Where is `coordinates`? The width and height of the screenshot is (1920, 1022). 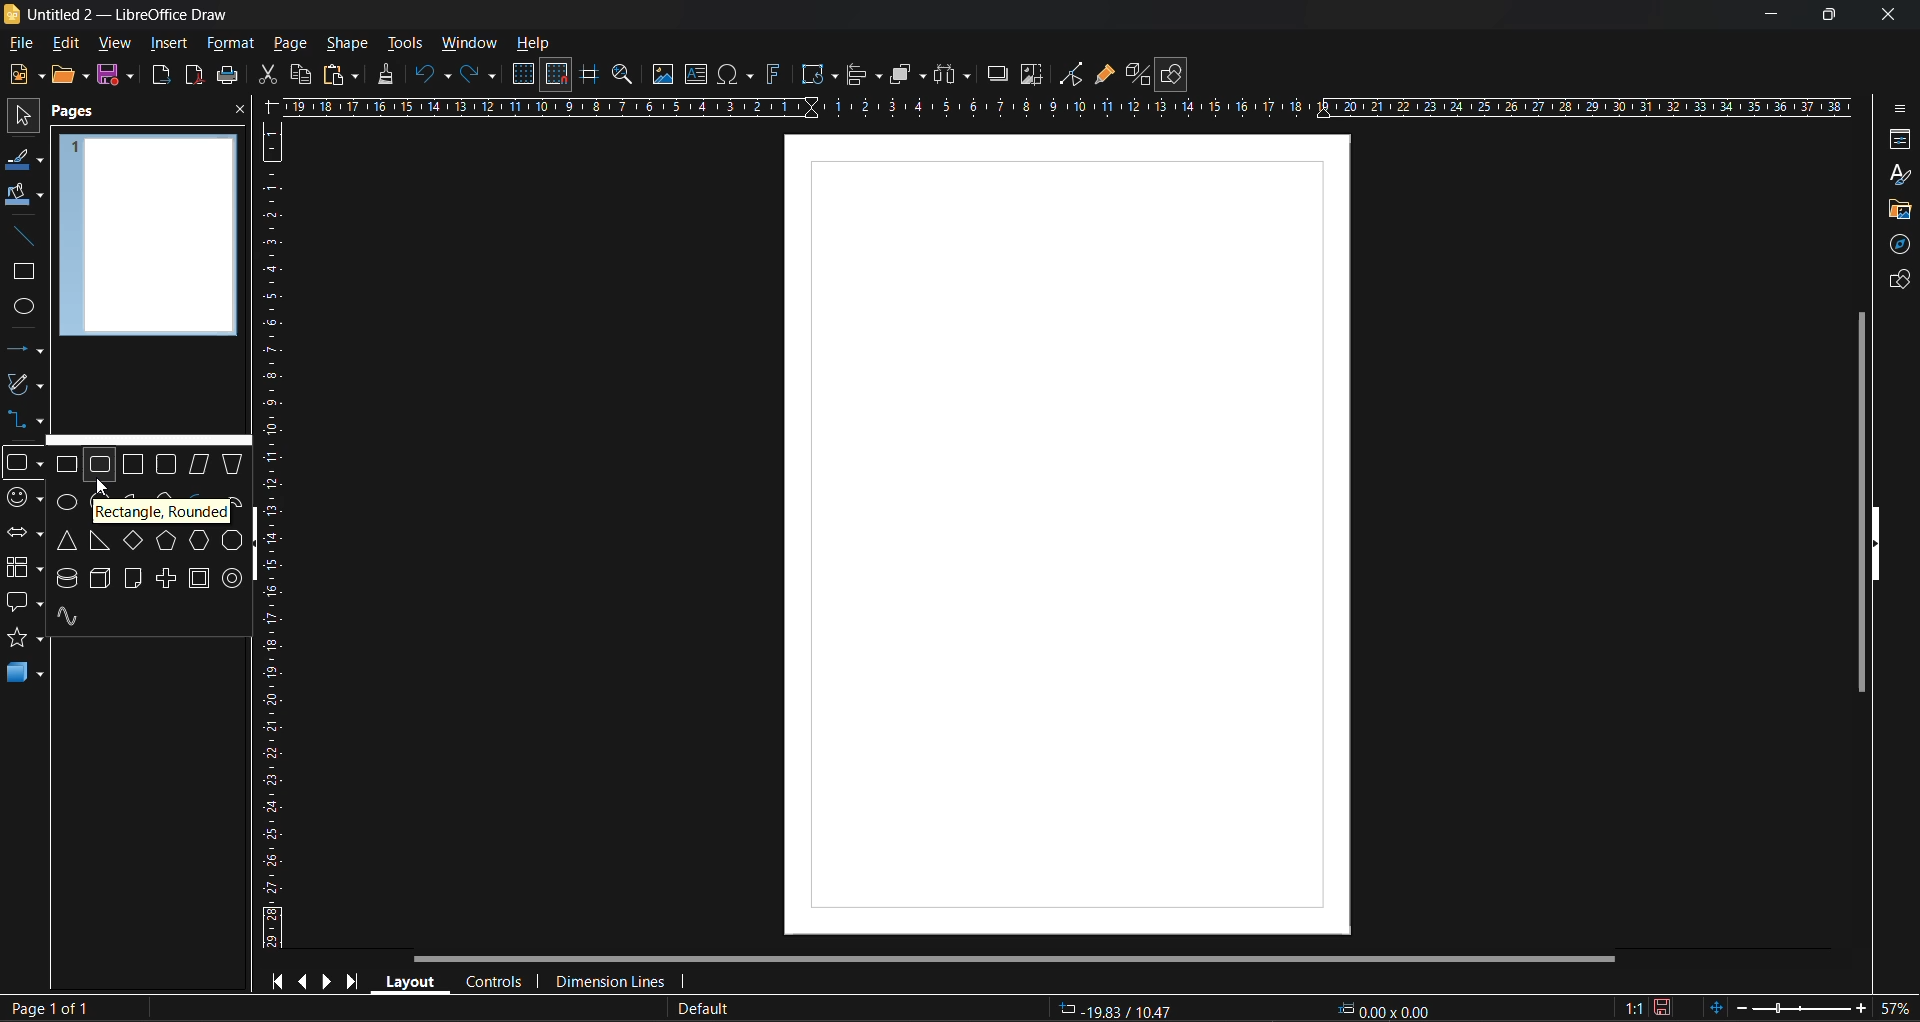 coordinates is located at coordinates (1242, 1010).